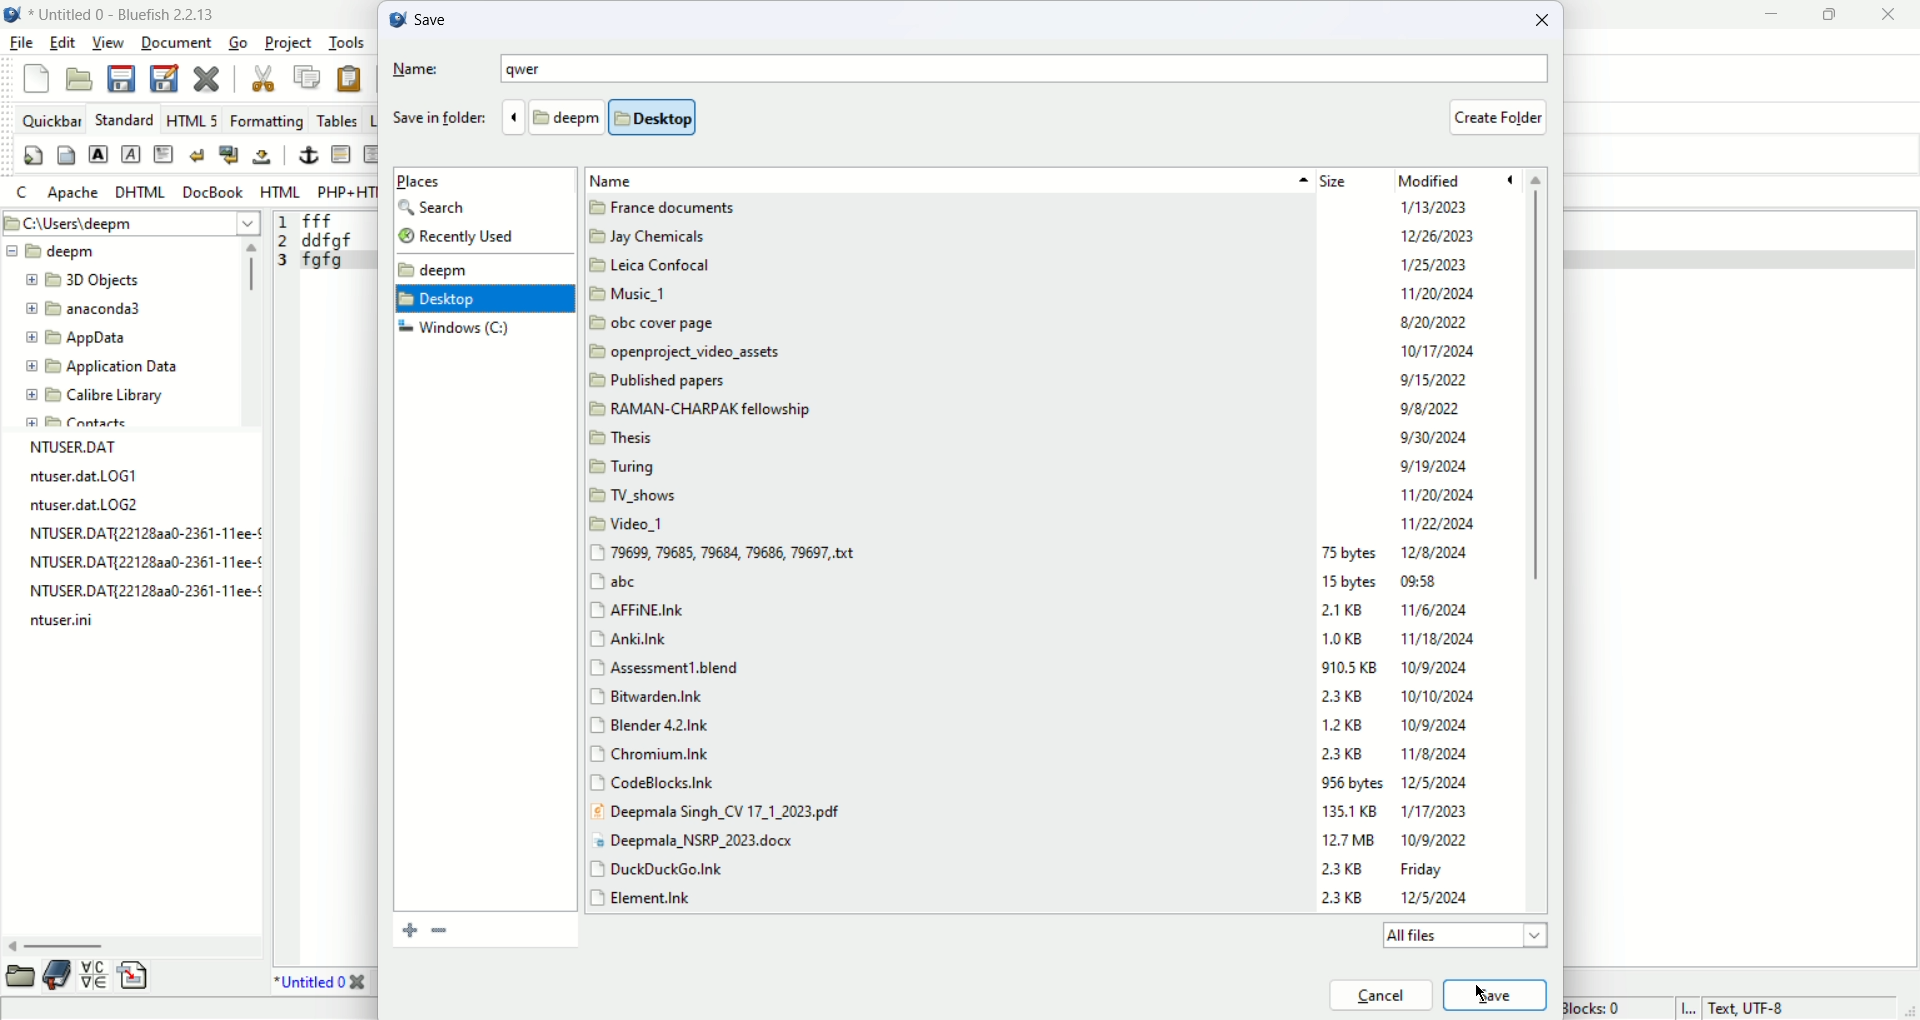  What do you see at coordinates (73, 195) in the screenshot?
I see `apache` at bounding box center [73, 195].